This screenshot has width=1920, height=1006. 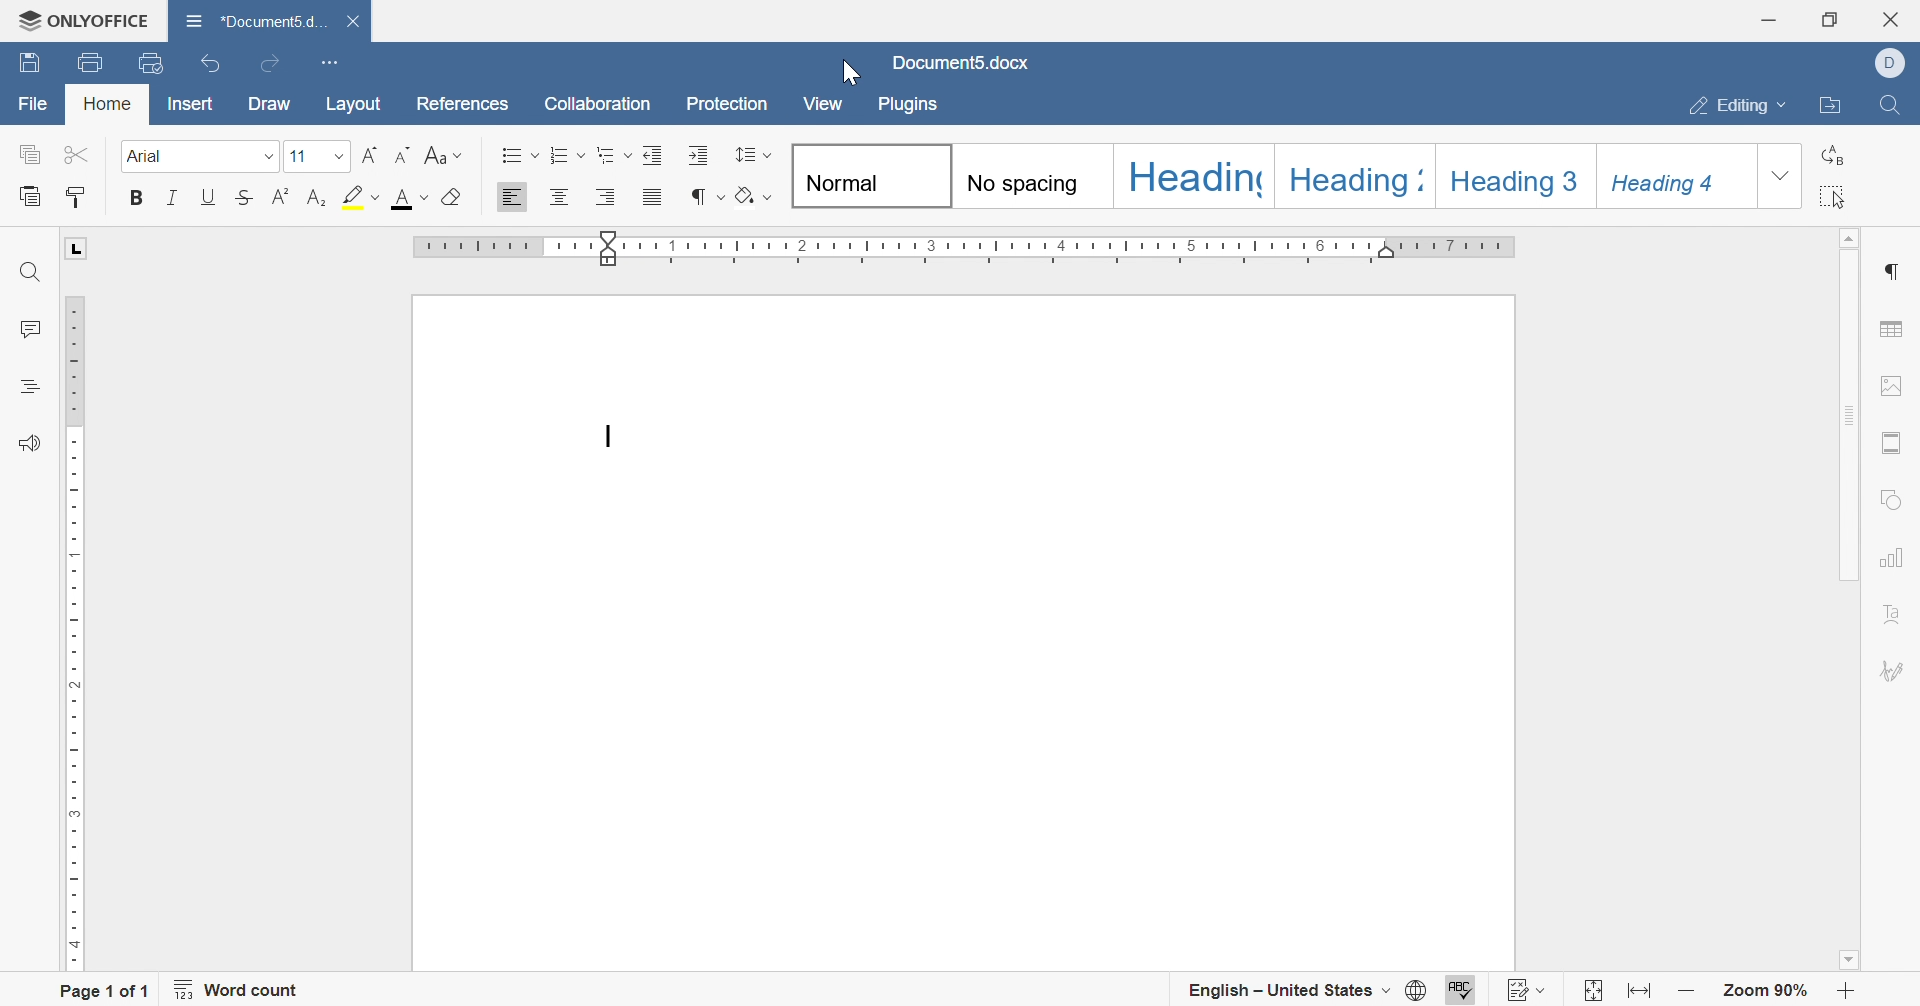 What do you see at coordinates (267, 67) in the screenshot?
I see `redo` at bounding box center [267, 67].